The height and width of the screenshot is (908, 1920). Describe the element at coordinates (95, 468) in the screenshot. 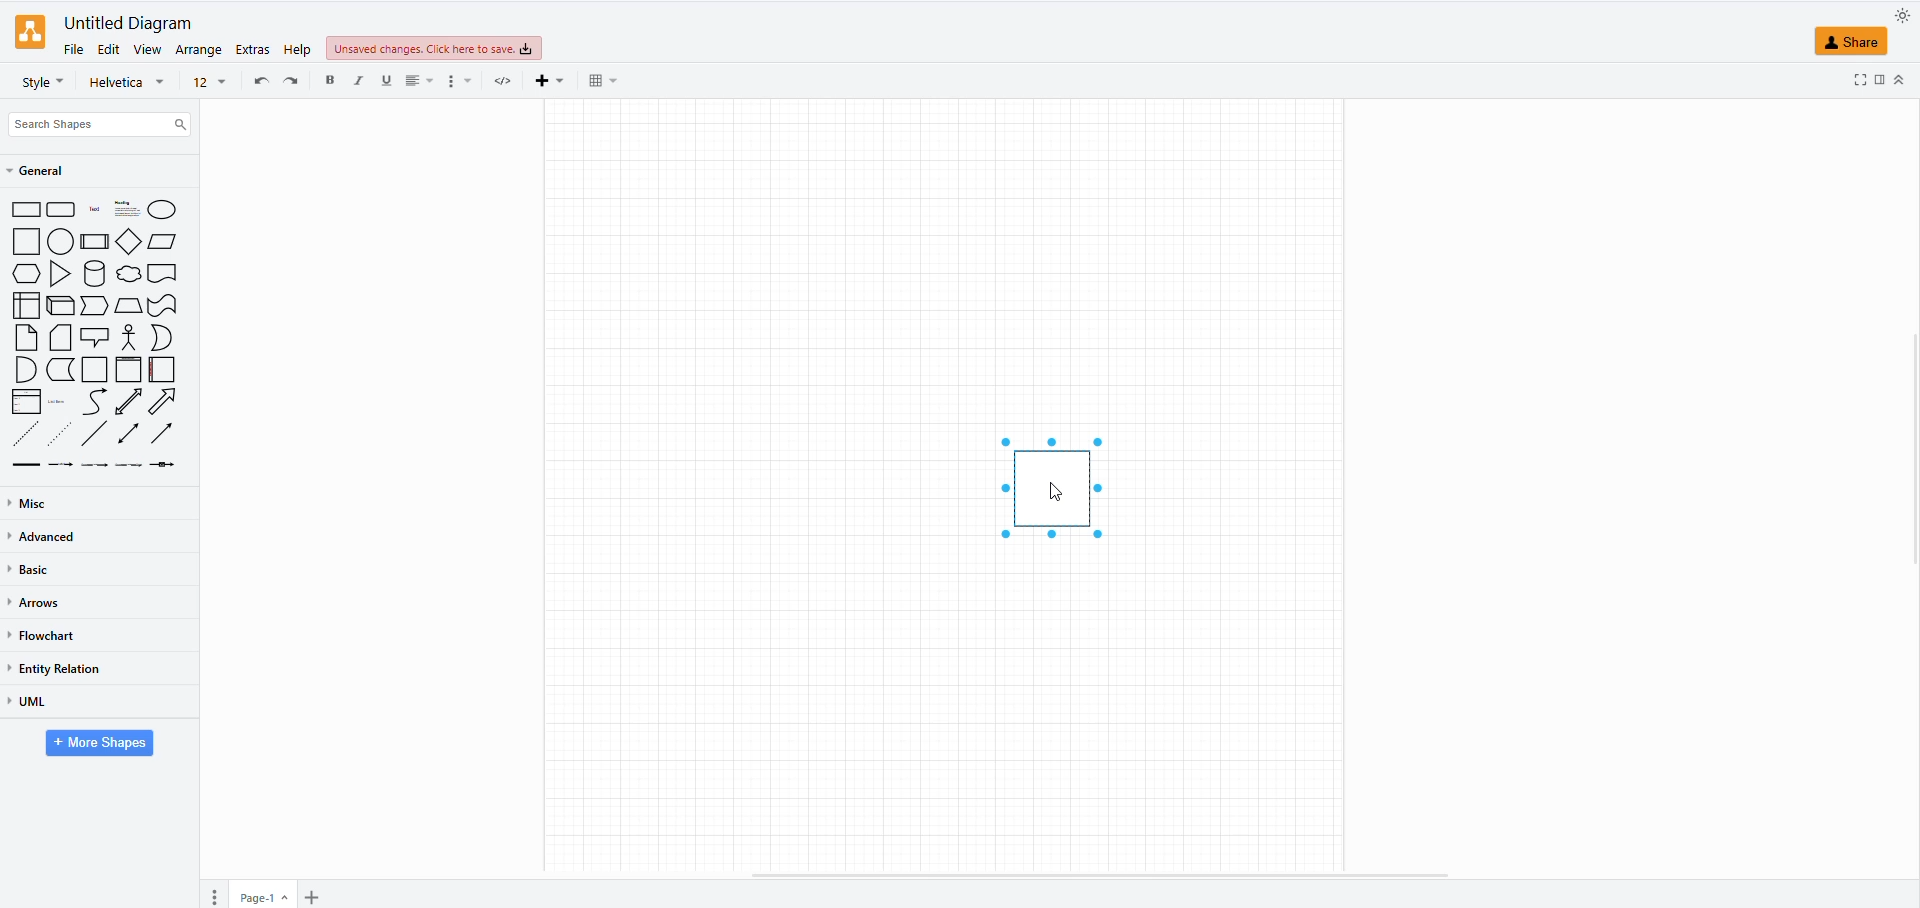

I see `connector with 2 labels` at that location.